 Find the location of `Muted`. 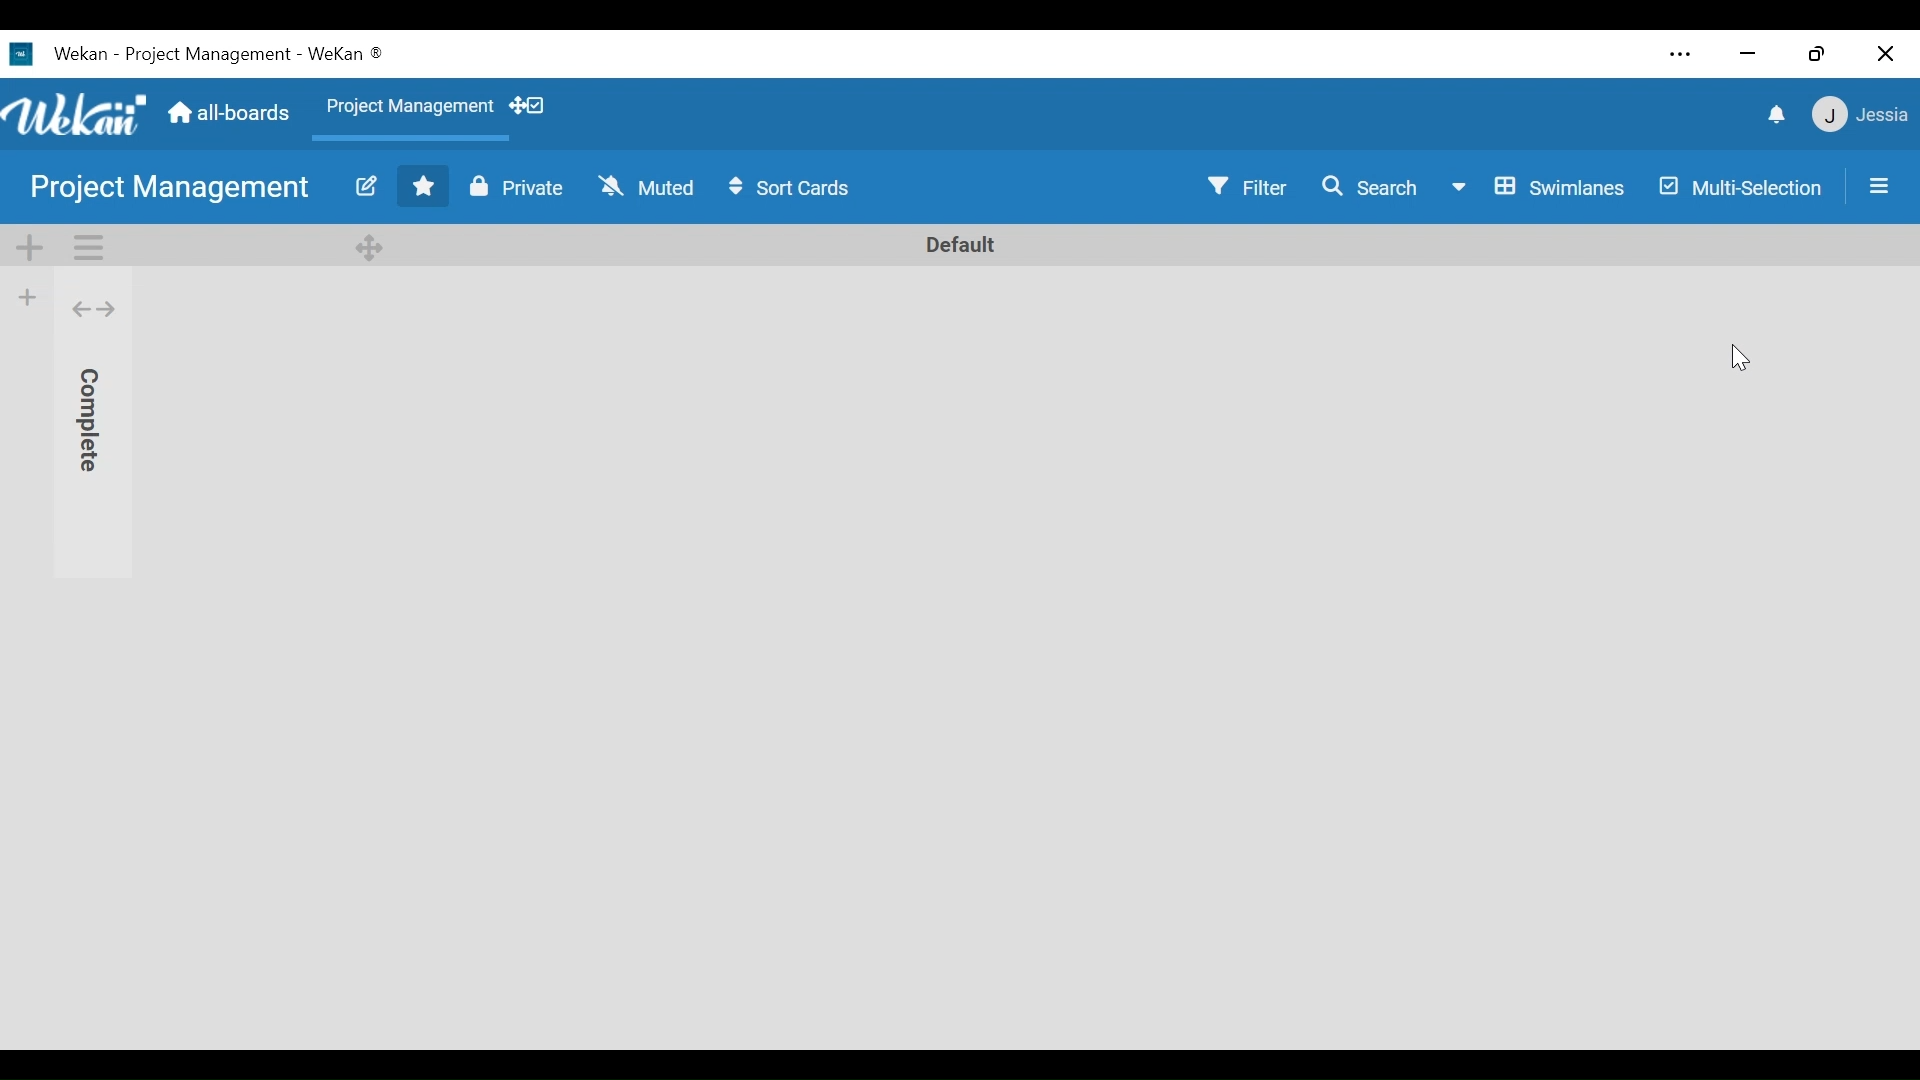

Muted is located at coordinates (650, 187).